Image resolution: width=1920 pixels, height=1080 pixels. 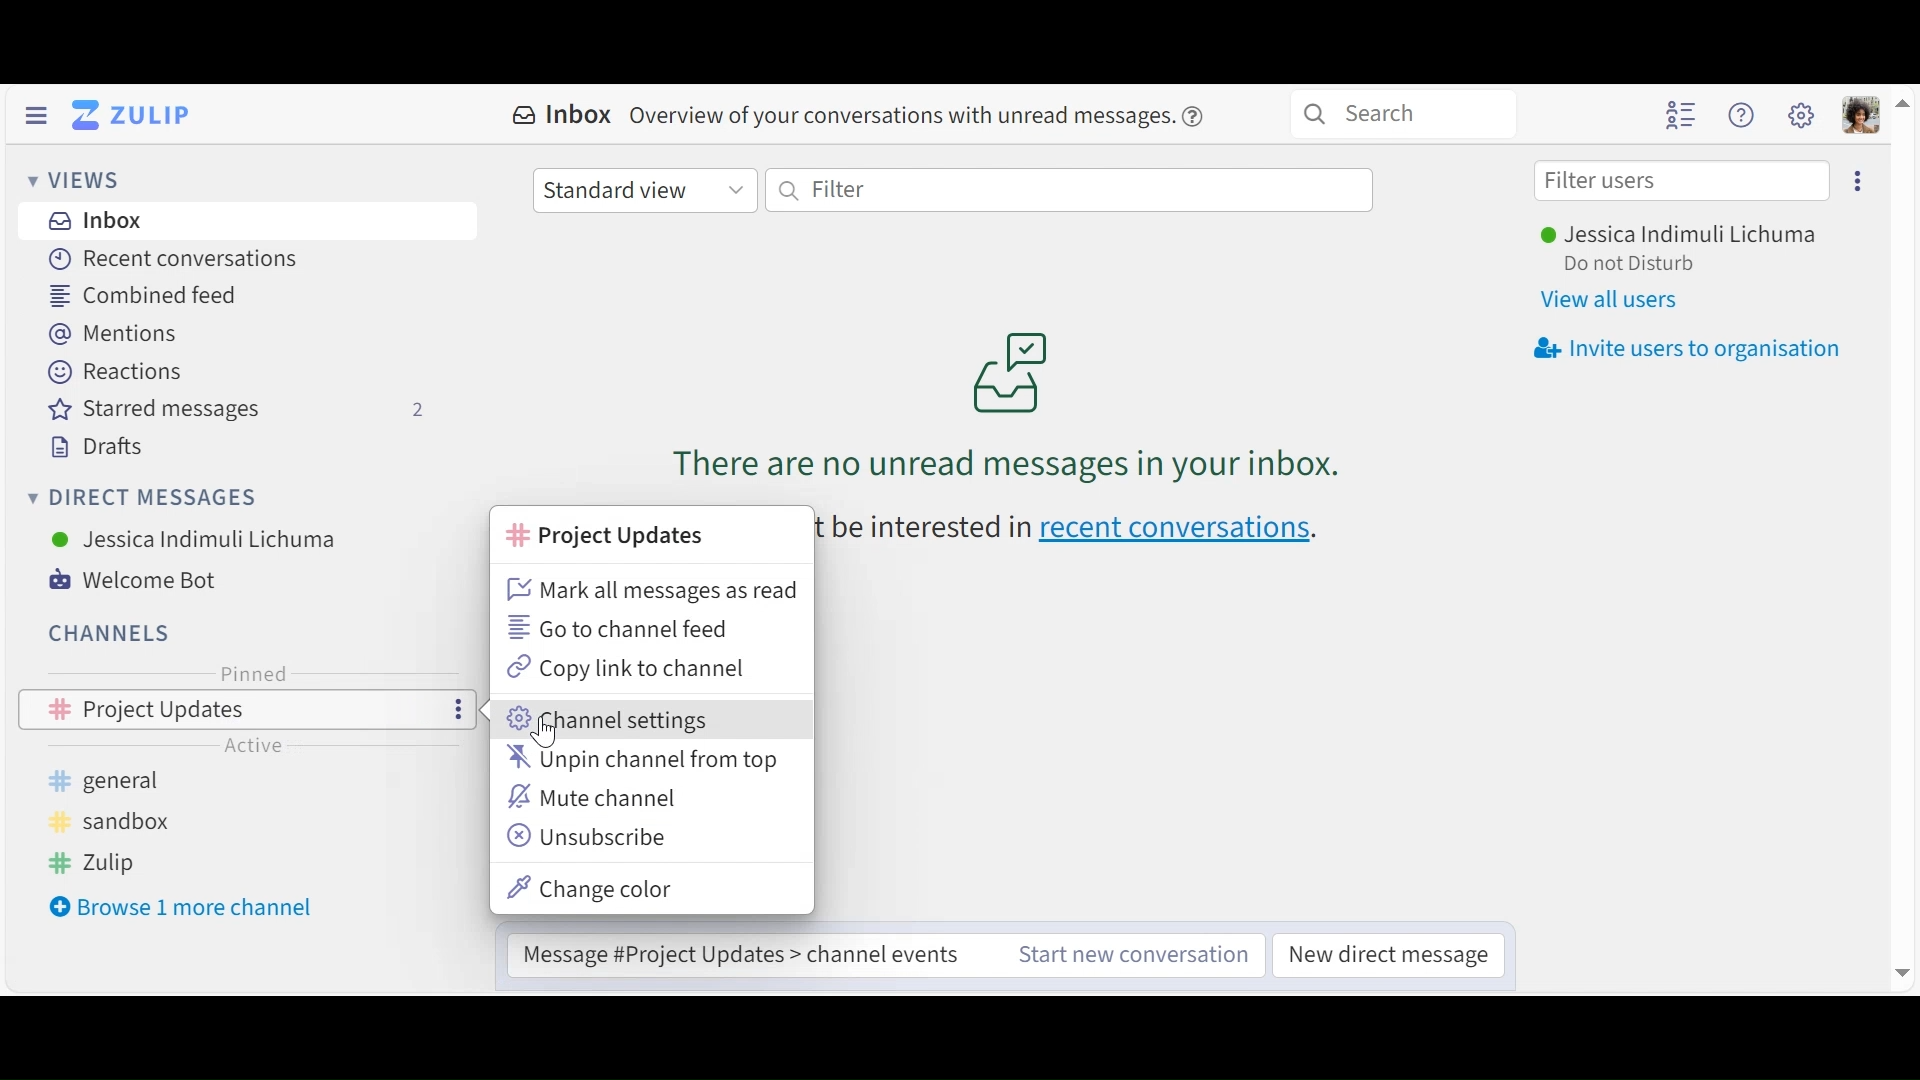 What do you see at coordinates (1862, 115) in the screenshot?
I see `Personal menu` at bounding box center [1862, 115].